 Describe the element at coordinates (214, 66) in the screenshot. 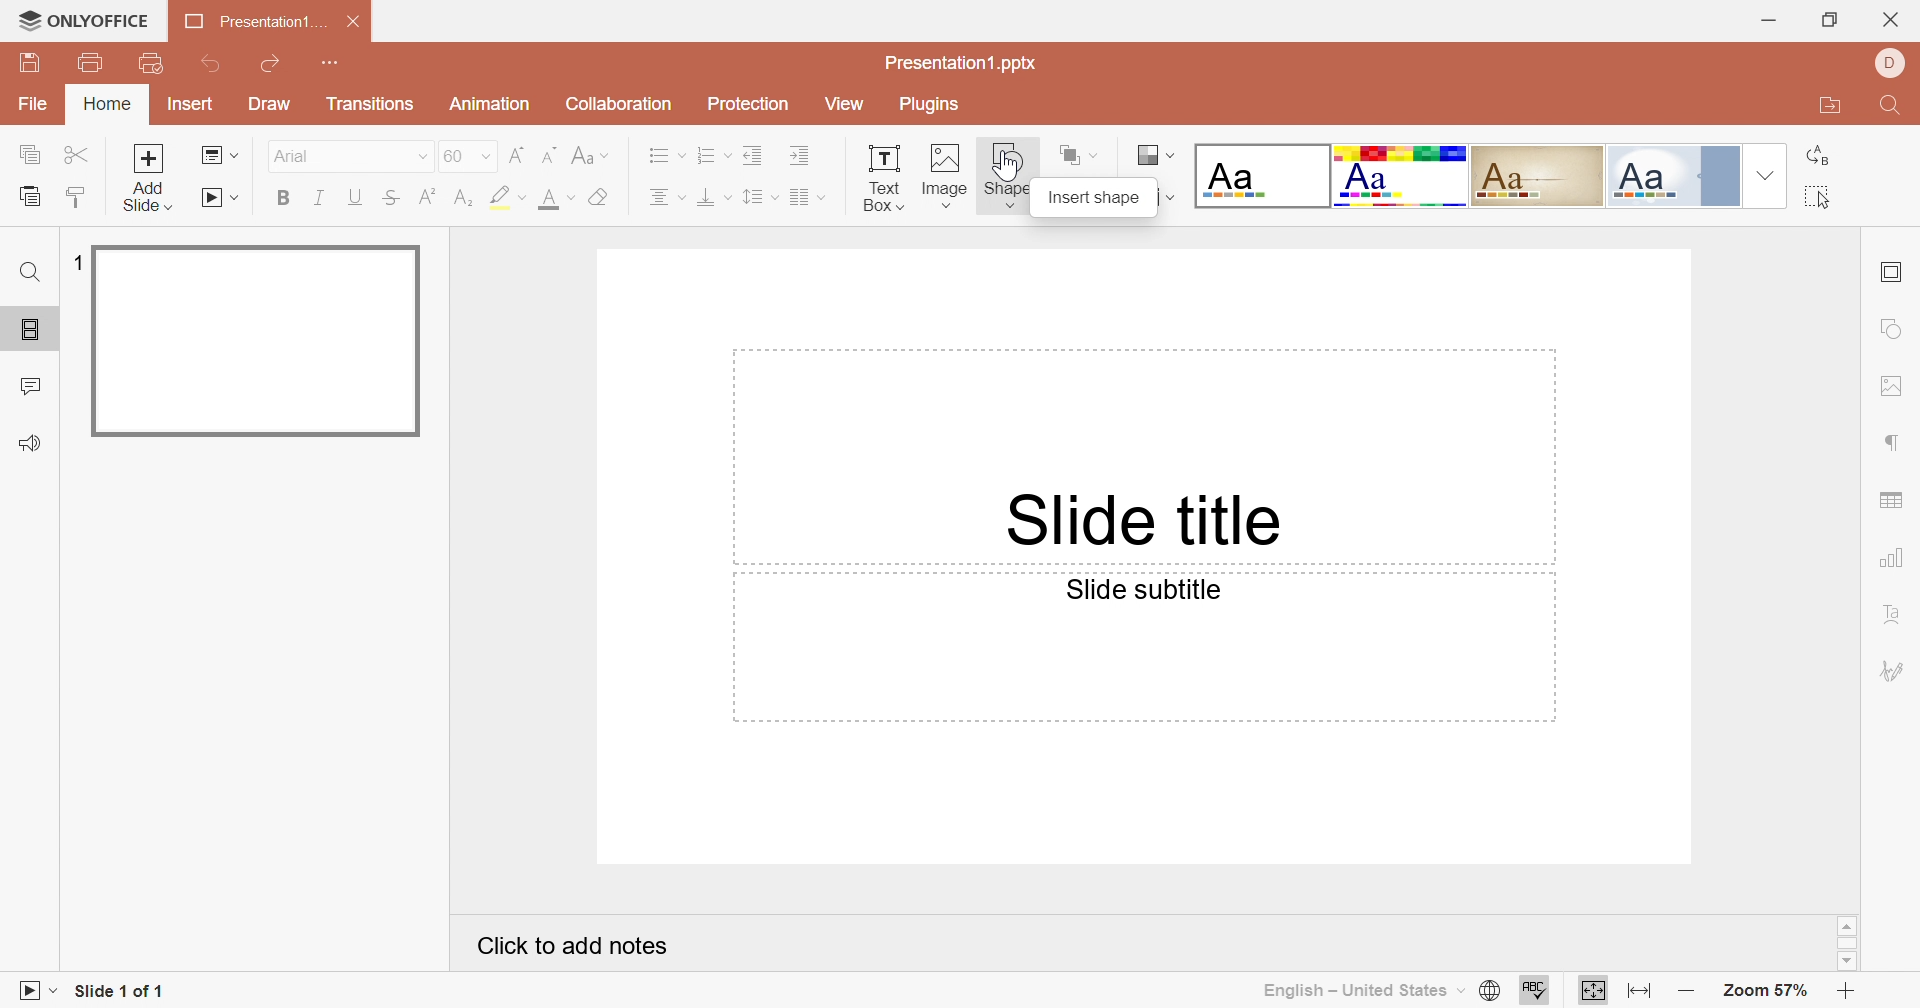

I see `Undo` at that location.